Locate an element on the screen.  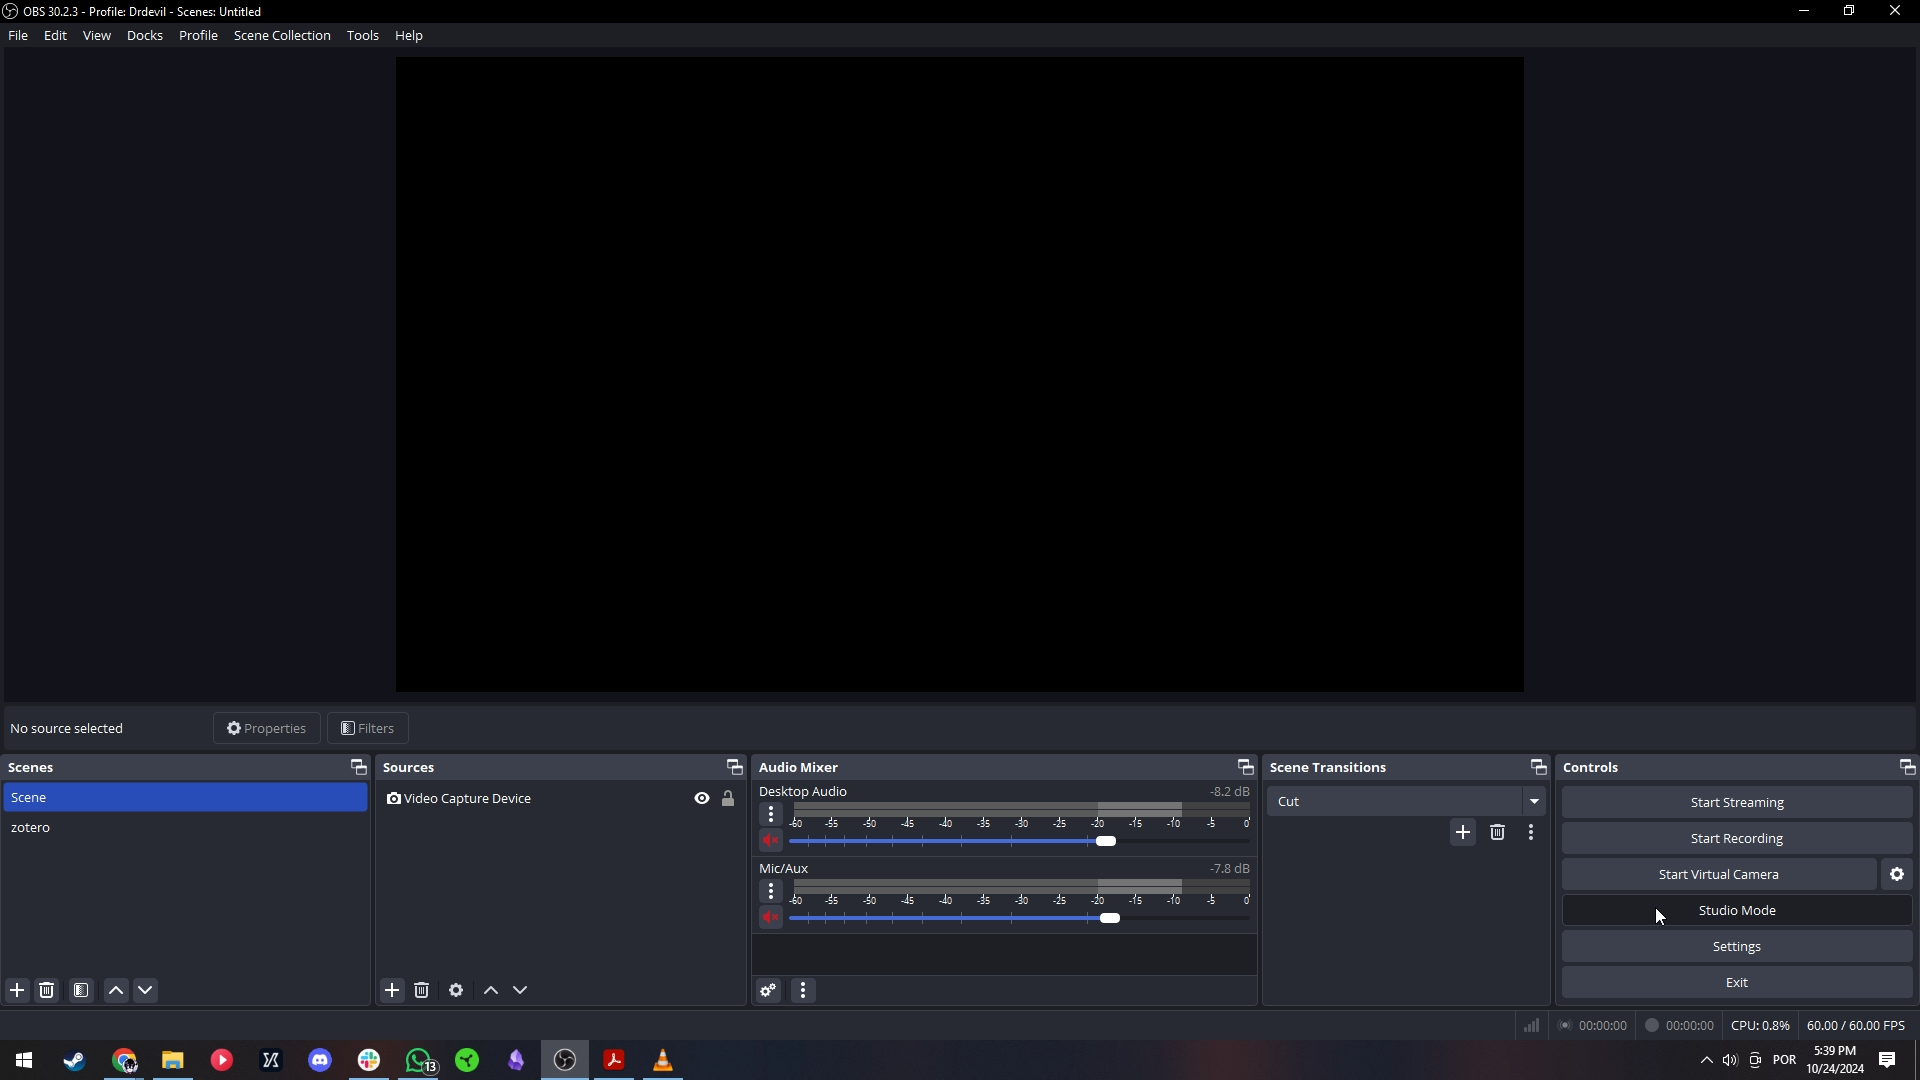
Desktop audio mixer is located at coordinates (1006, 818).